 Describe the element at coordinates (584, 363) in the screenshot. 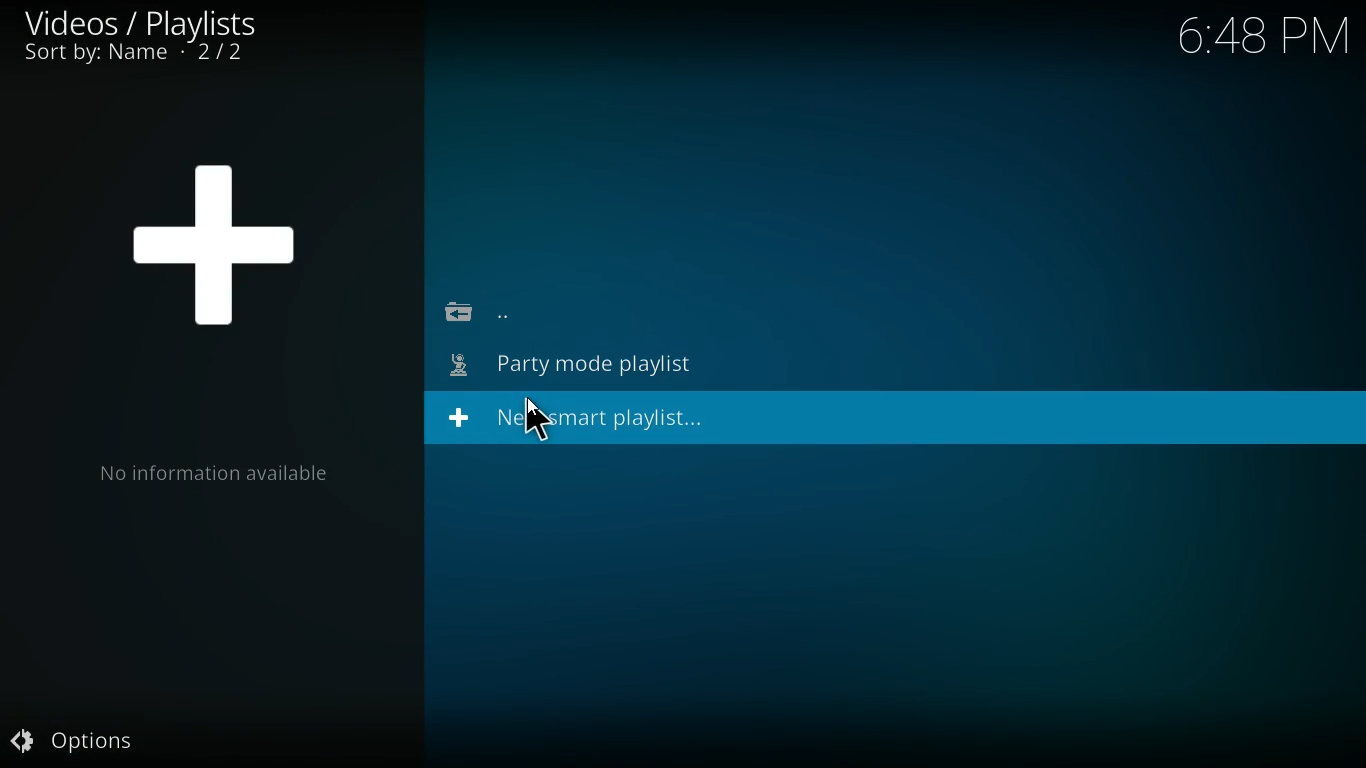

I see `party mode playlist` at that location.